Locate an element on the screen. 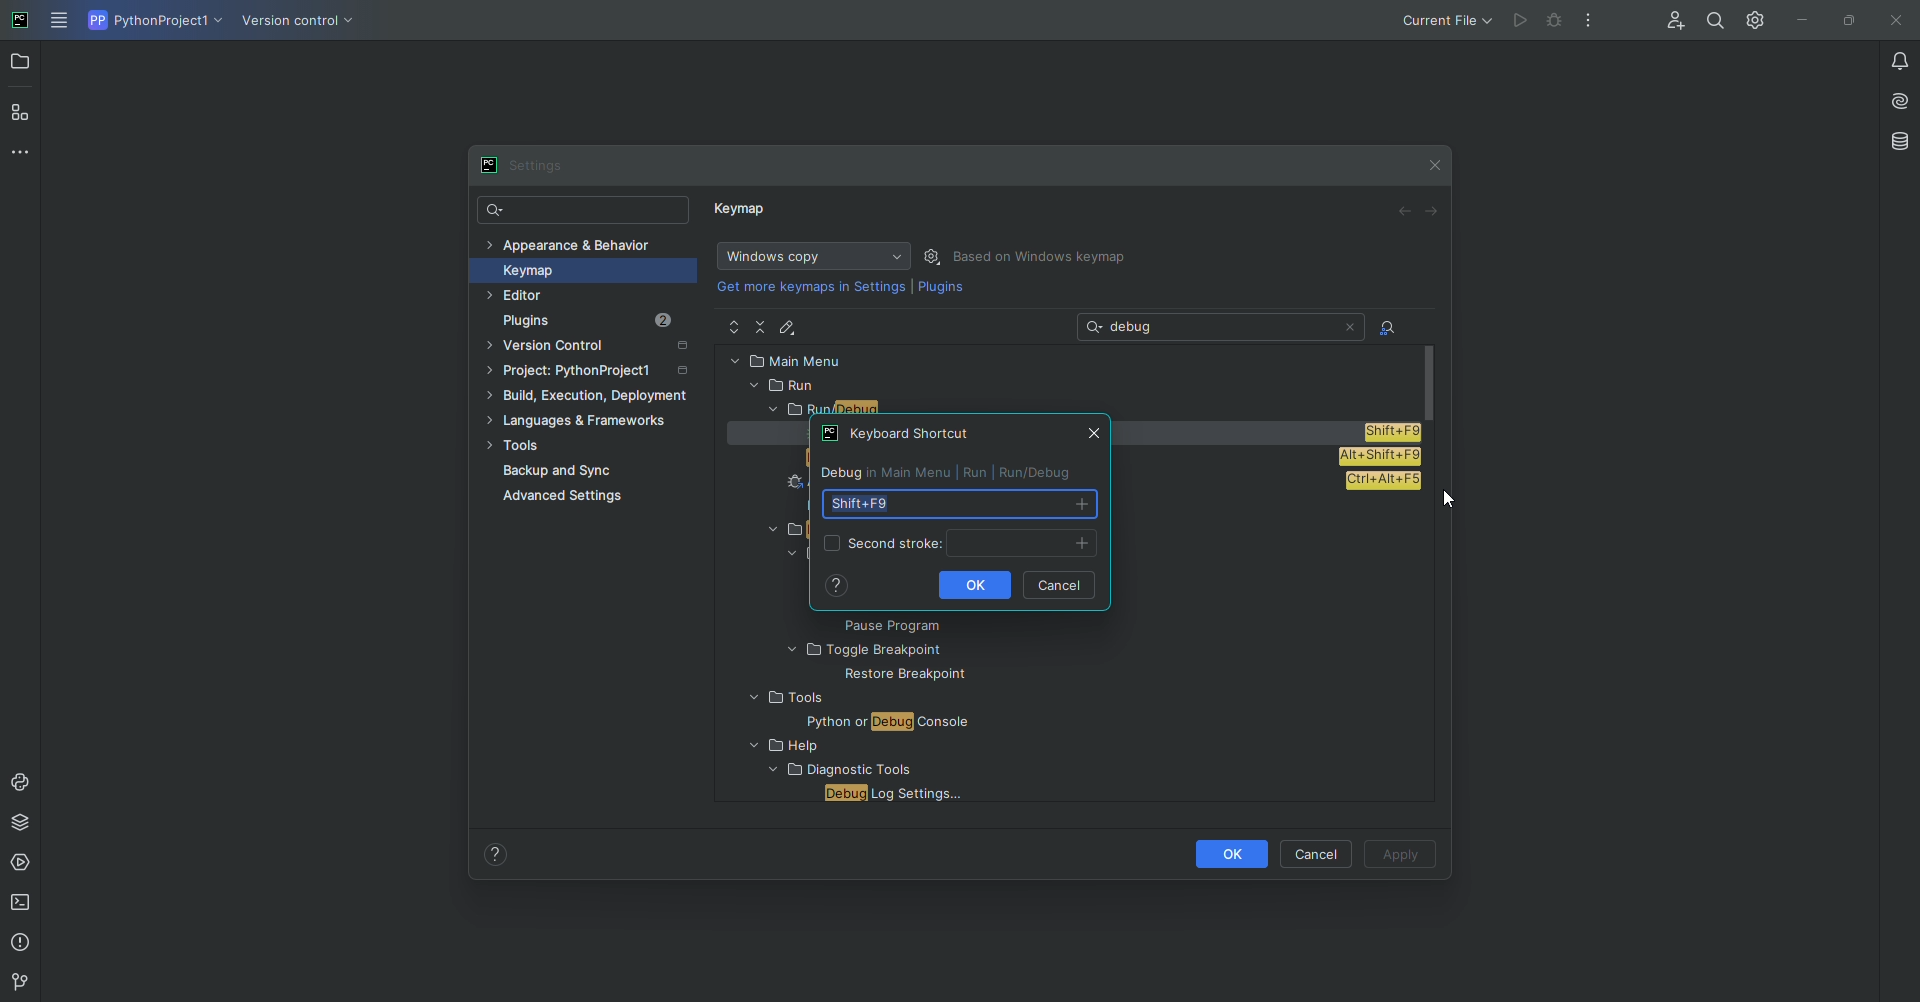 The height and width of the screenshot is (1002, 1920). Settings is located at coordinates (531, 165).